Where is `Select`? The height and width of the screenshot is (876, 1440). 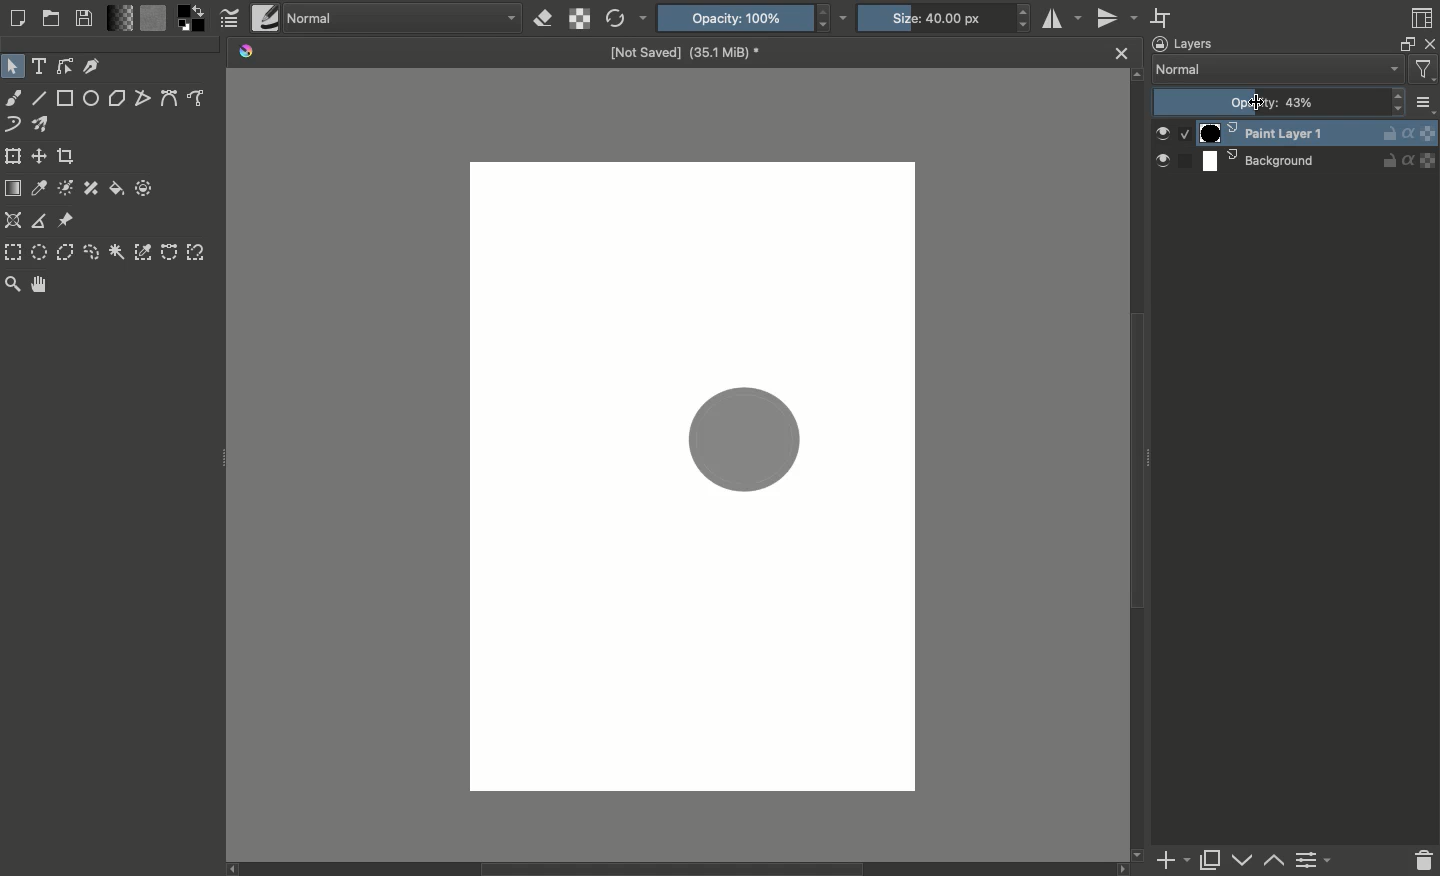
Select is located at coordinates (14, 66).